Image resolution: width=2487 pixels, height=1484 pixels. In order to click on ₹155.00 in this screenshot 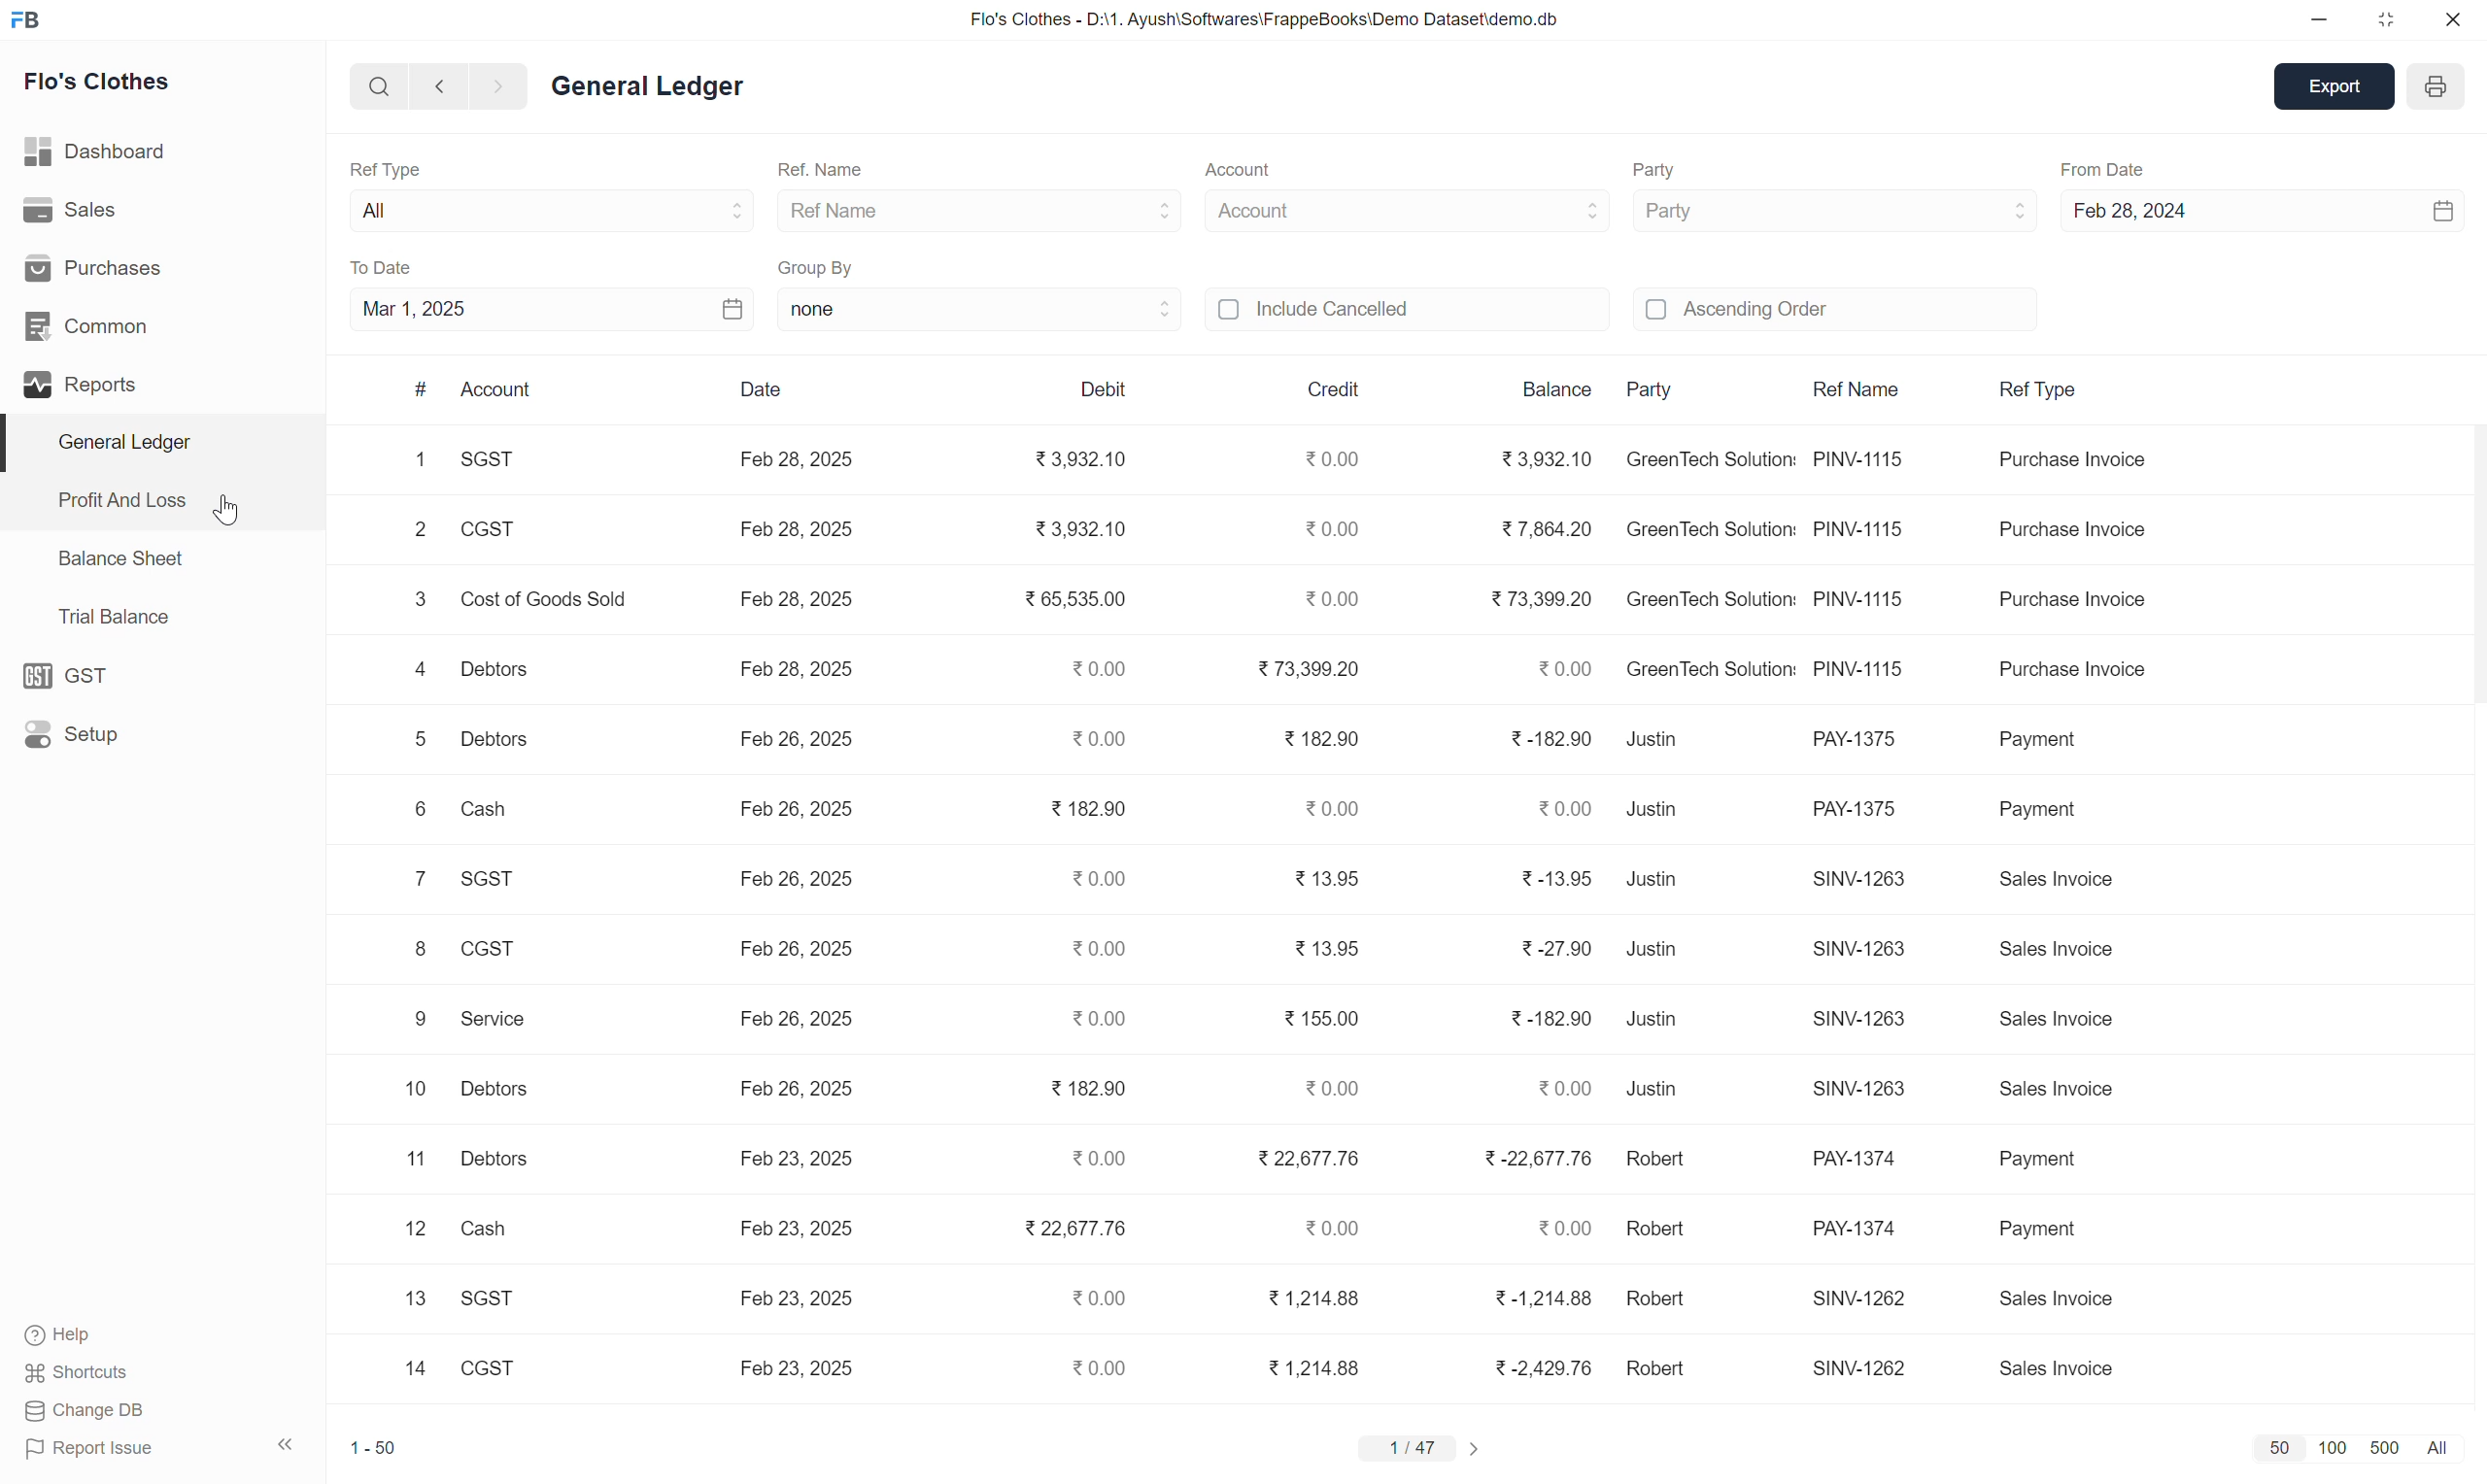, I will do `click(1326, 1014)`.